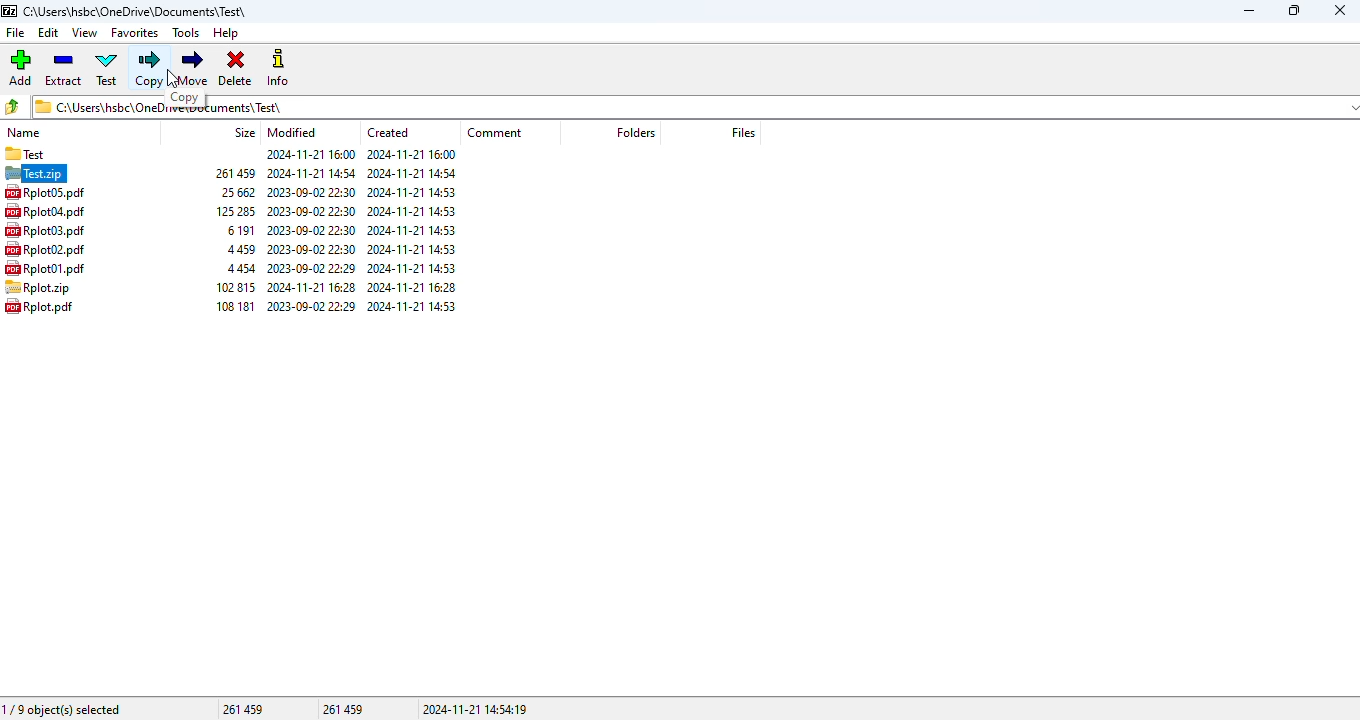 The image size is (1360, 720). Describe the element at coordinates (412, 173) in the screenshot. I see `created date & time` at that location.